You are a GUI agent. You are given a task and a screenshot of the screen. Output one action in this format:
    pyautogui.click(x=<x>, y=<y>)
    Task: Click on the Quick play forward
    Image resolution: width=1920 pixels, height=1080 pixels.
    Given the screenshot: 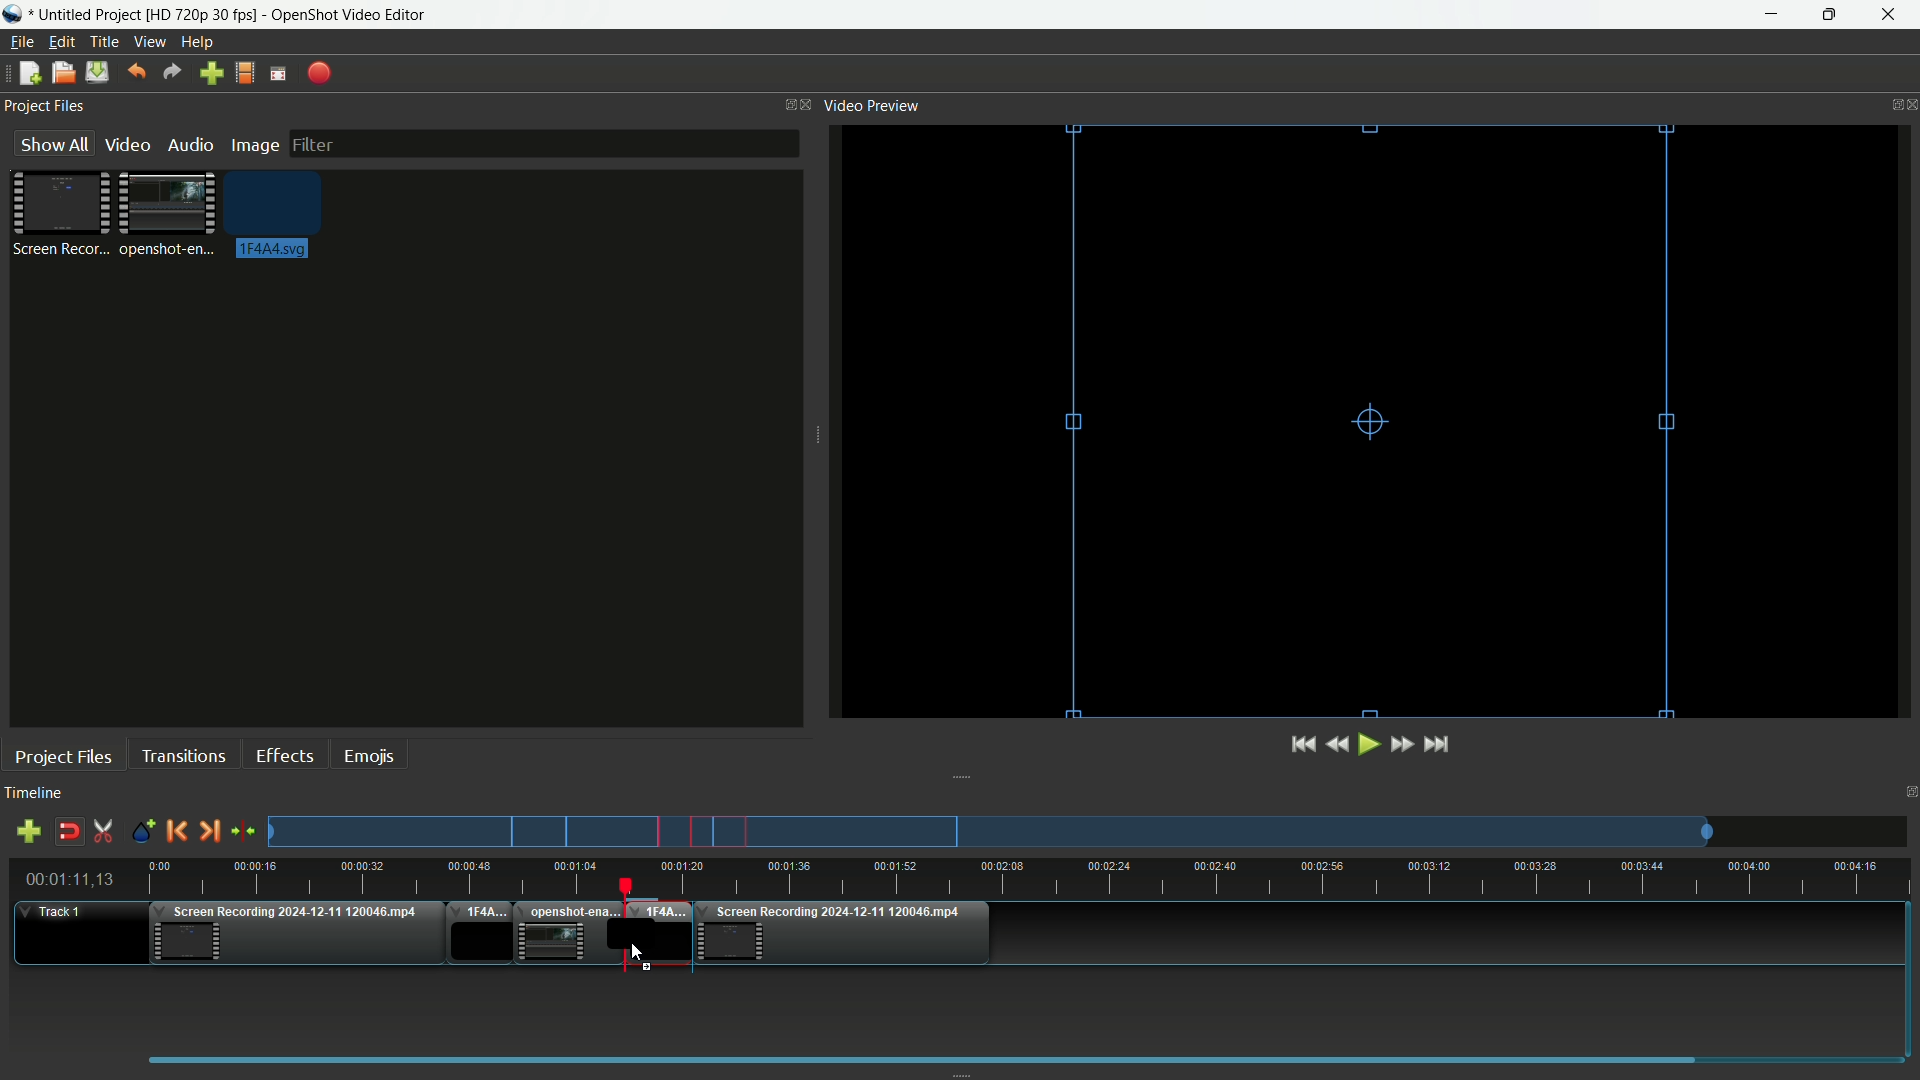 What is the action you would take?
    pyautogui.click(x=1401, y=744)
    